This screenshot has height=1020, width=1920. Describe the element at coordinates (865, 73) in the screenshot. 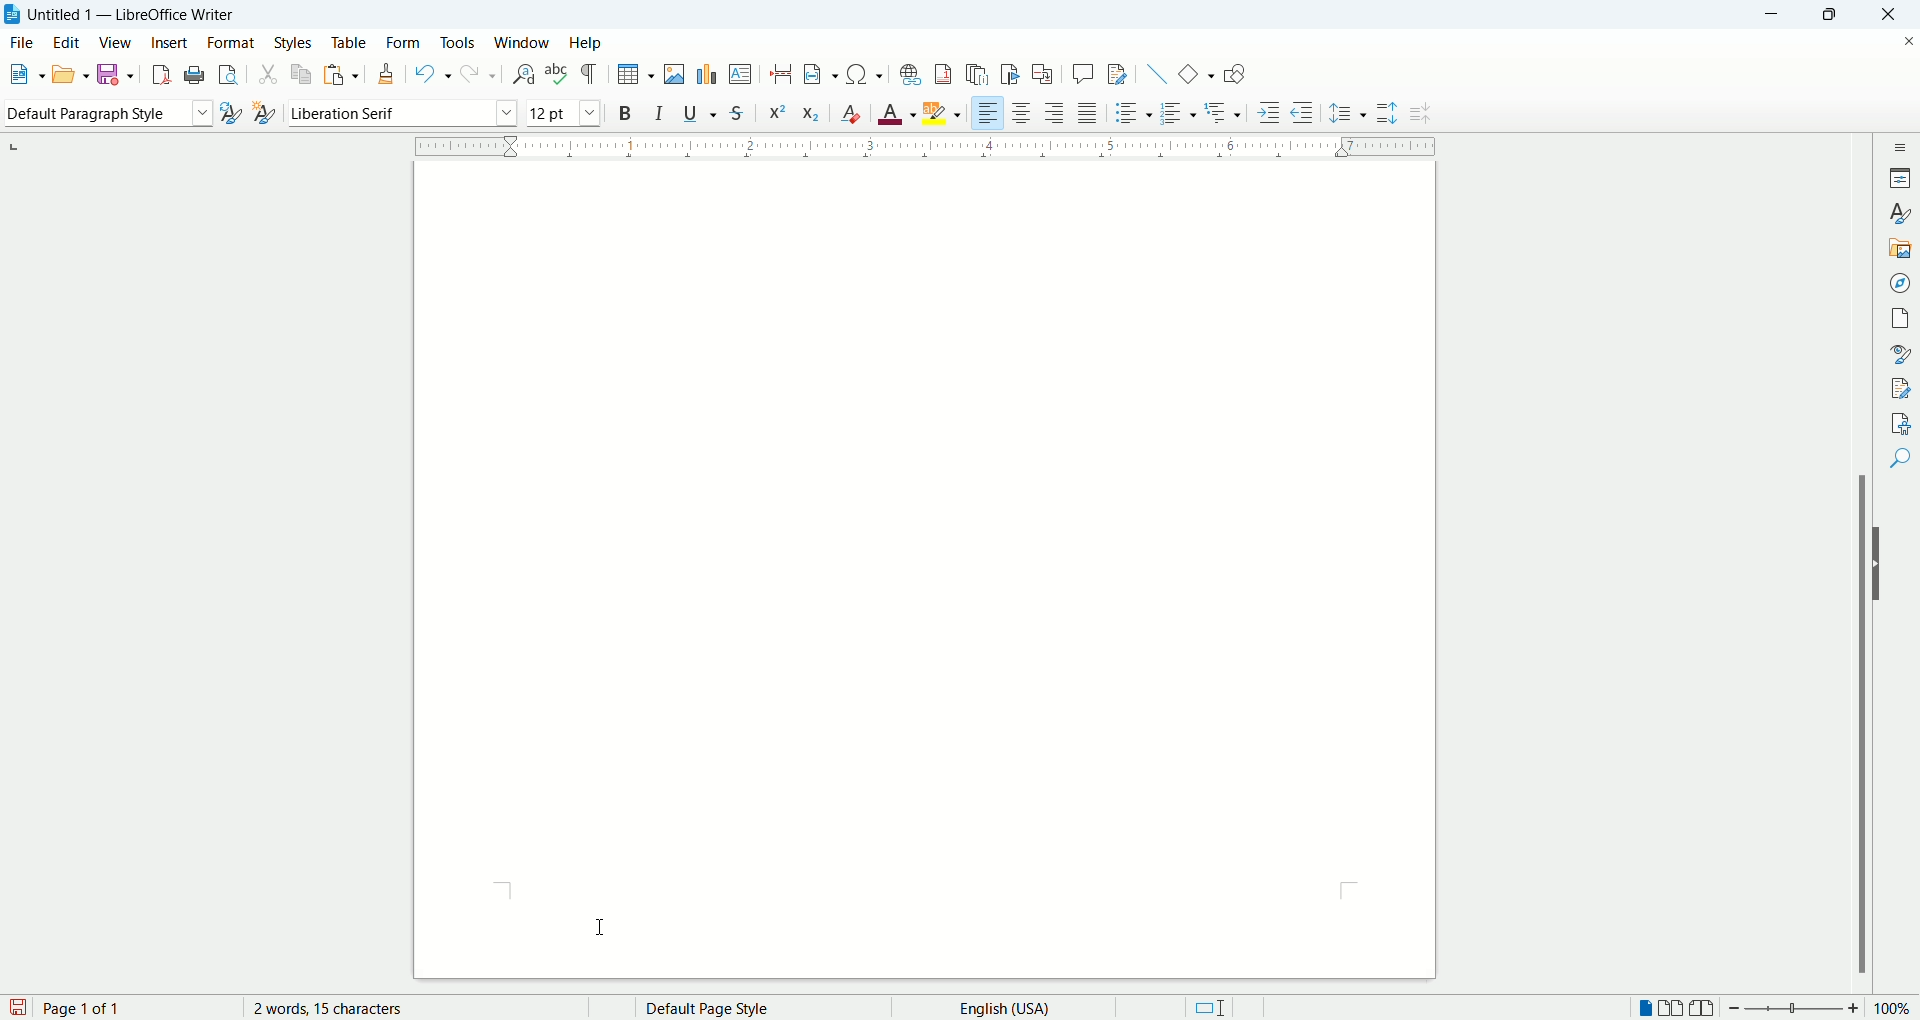

I see `insert symbol` at that location.